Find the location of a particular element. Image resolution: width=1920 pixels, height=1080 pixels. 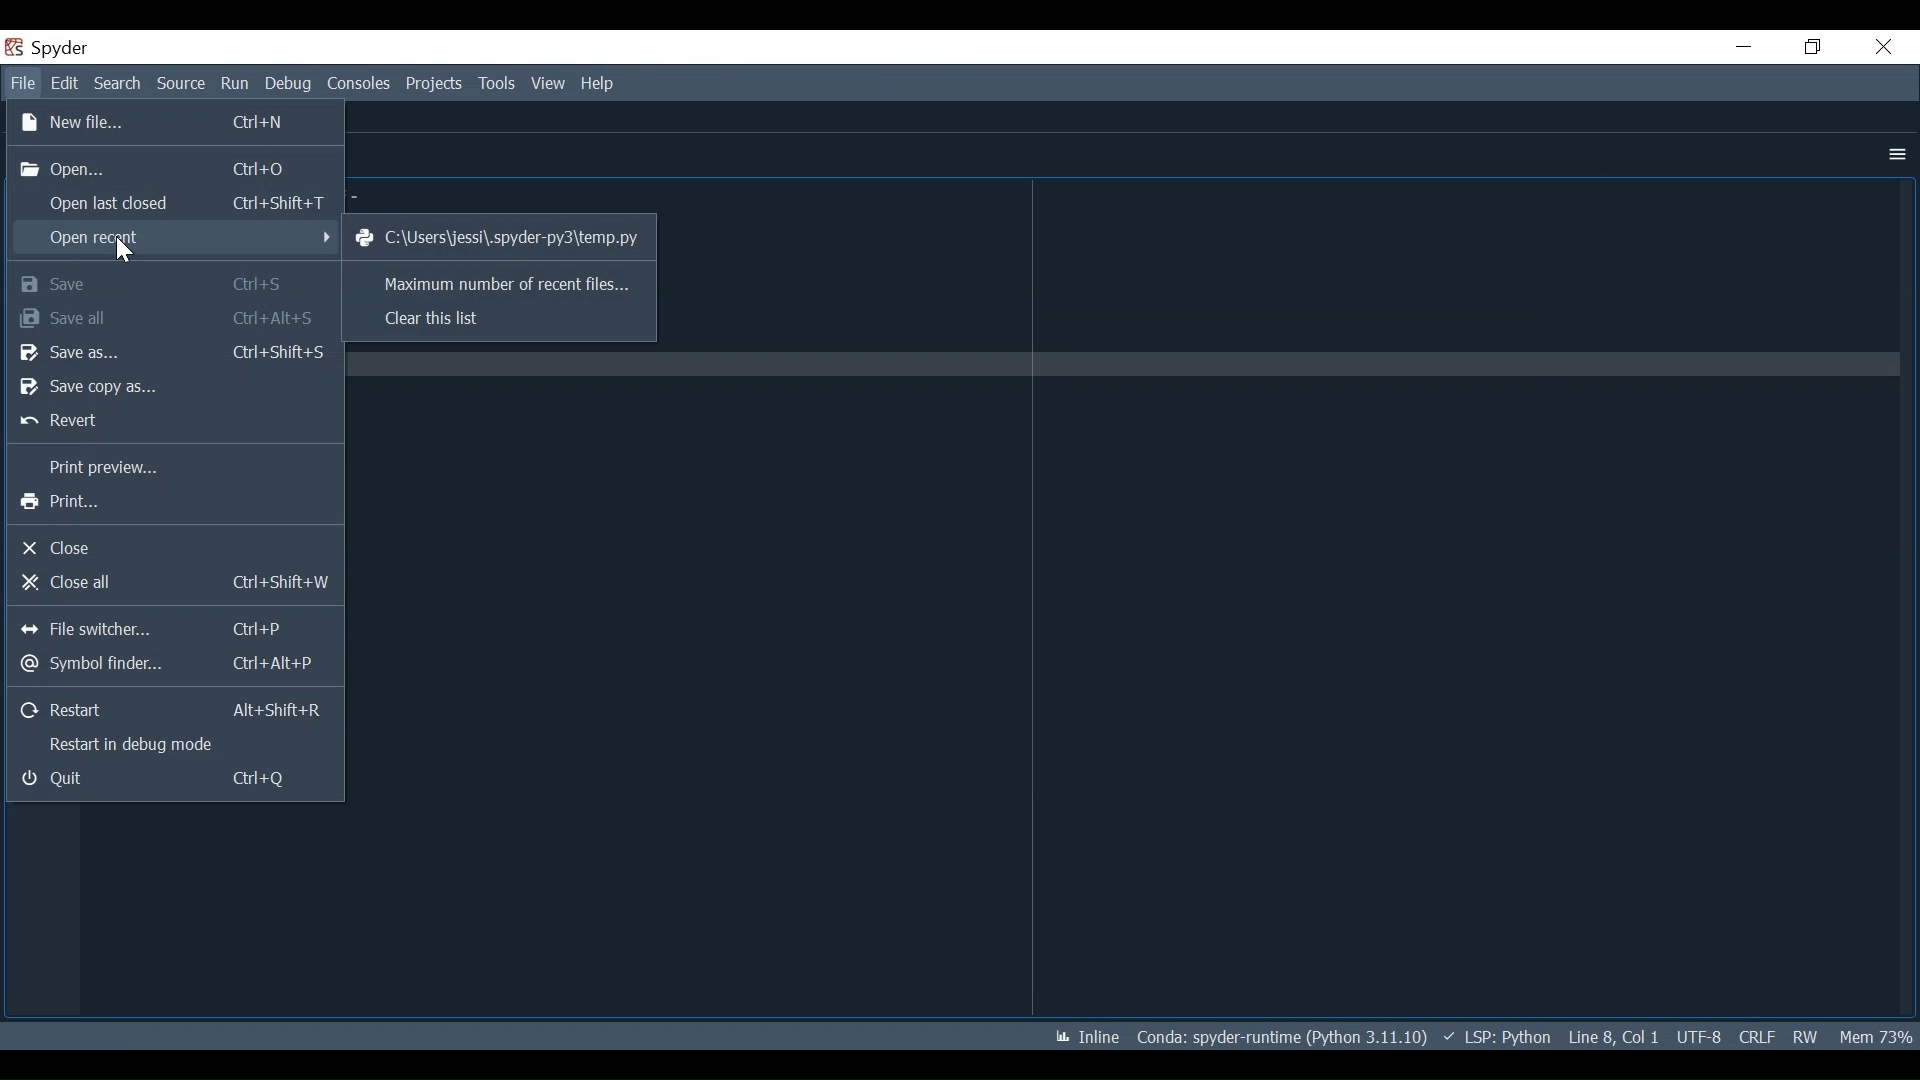

Restore is located at coordinates (1816, 46).